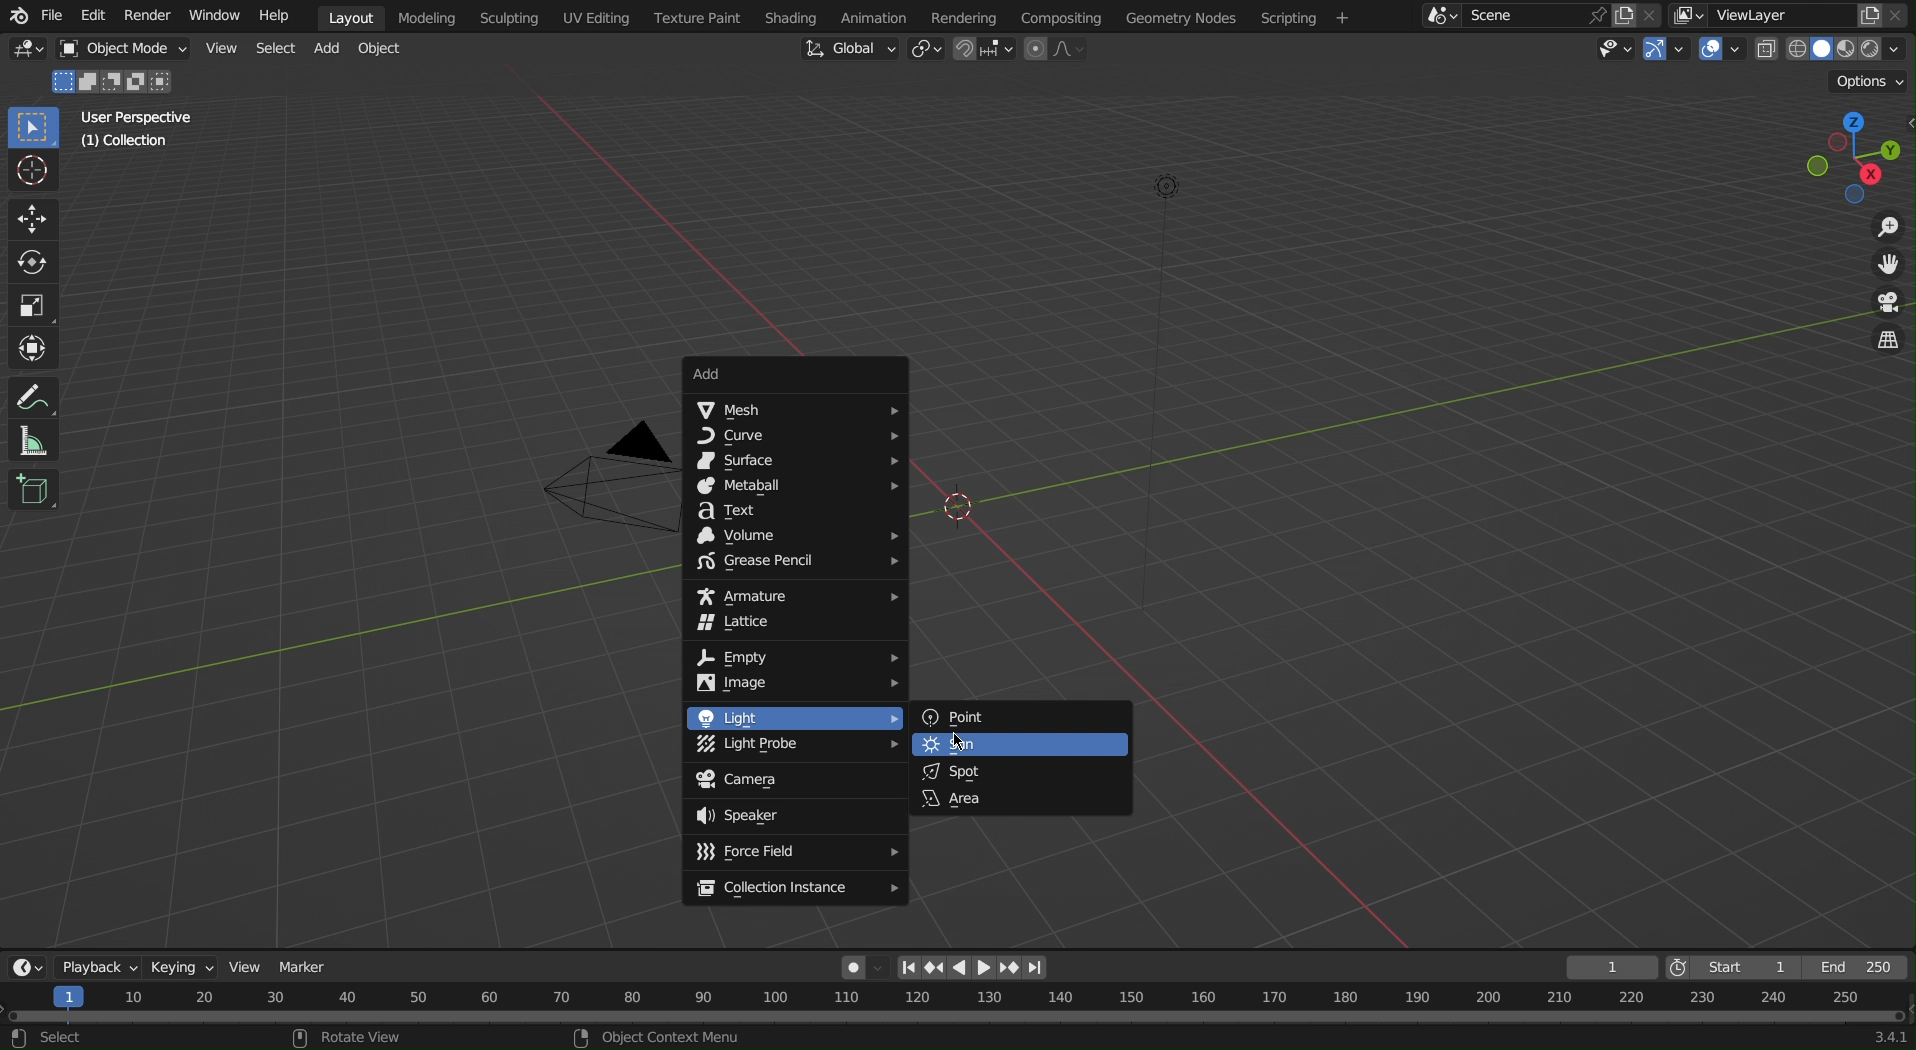 The image size is (1916, 1050). What do you see at coordinates (250, 968) in the screenshot?
I see `View` at bounding box center [250, 968].